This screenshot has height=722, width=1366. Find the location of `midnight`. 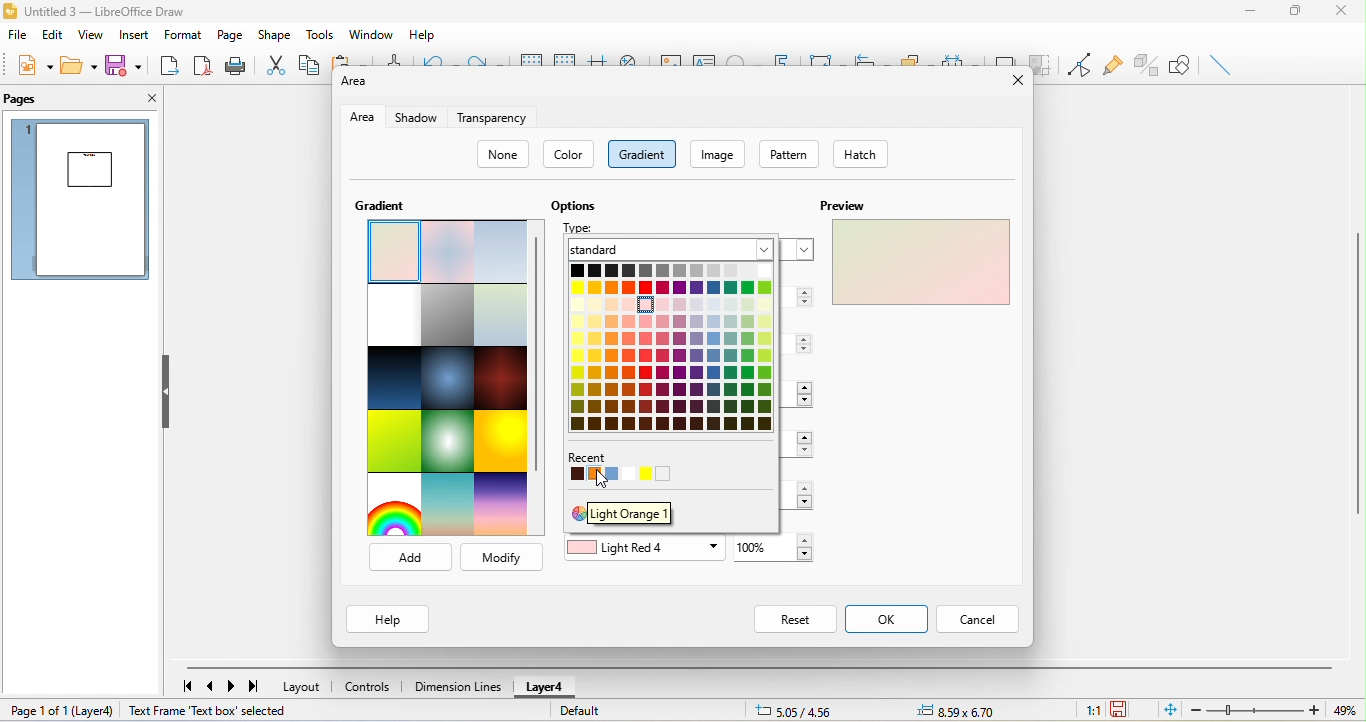

midnight is located at coordinates (393, 381).